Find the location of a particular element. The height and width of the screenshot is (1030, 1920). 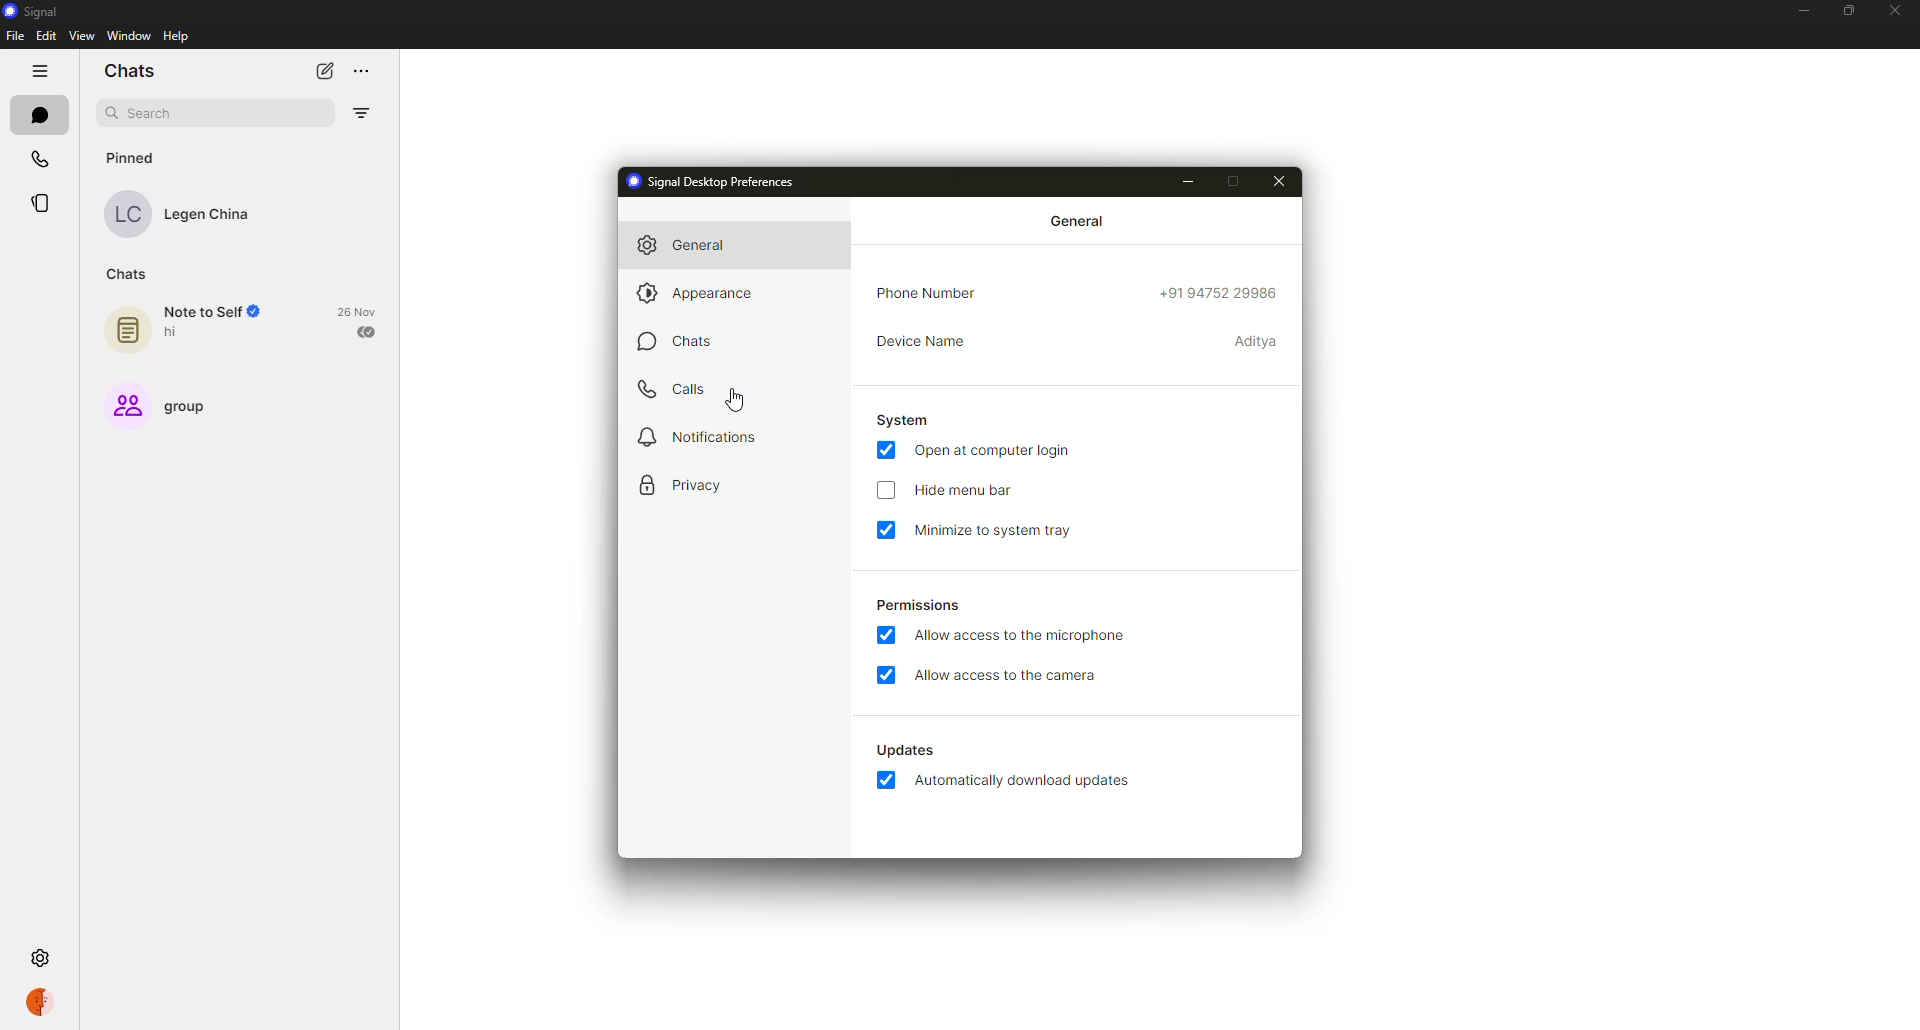

notifications is located at coordinates (692, 438).